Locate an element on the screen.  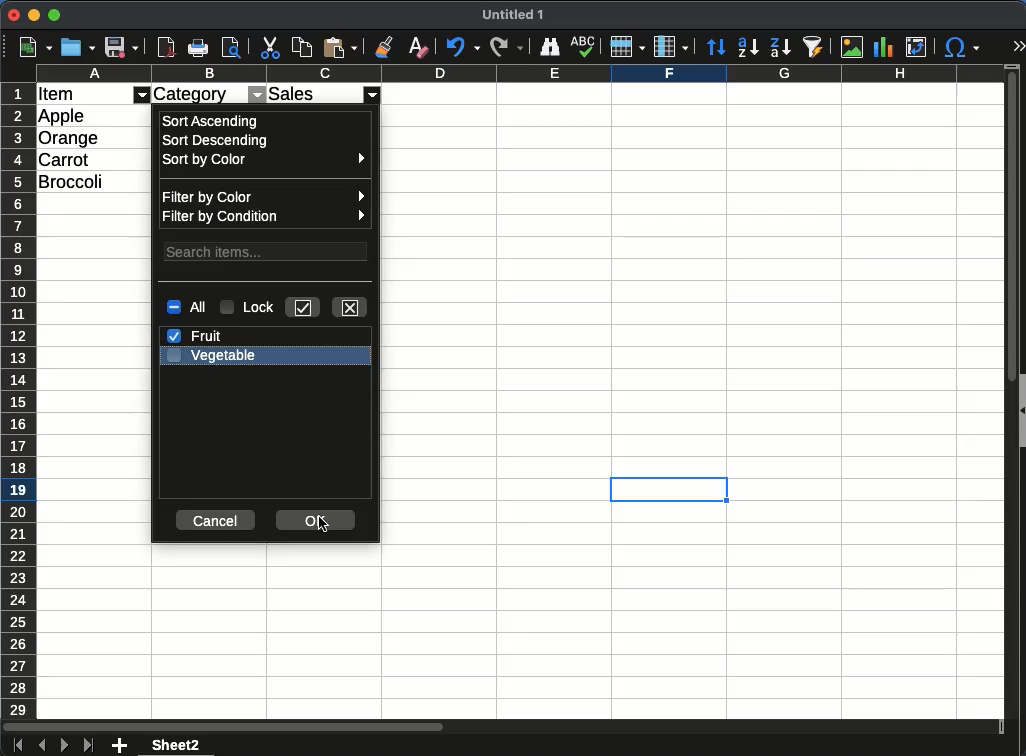
sort ascending is located at coordinates (212, 121).